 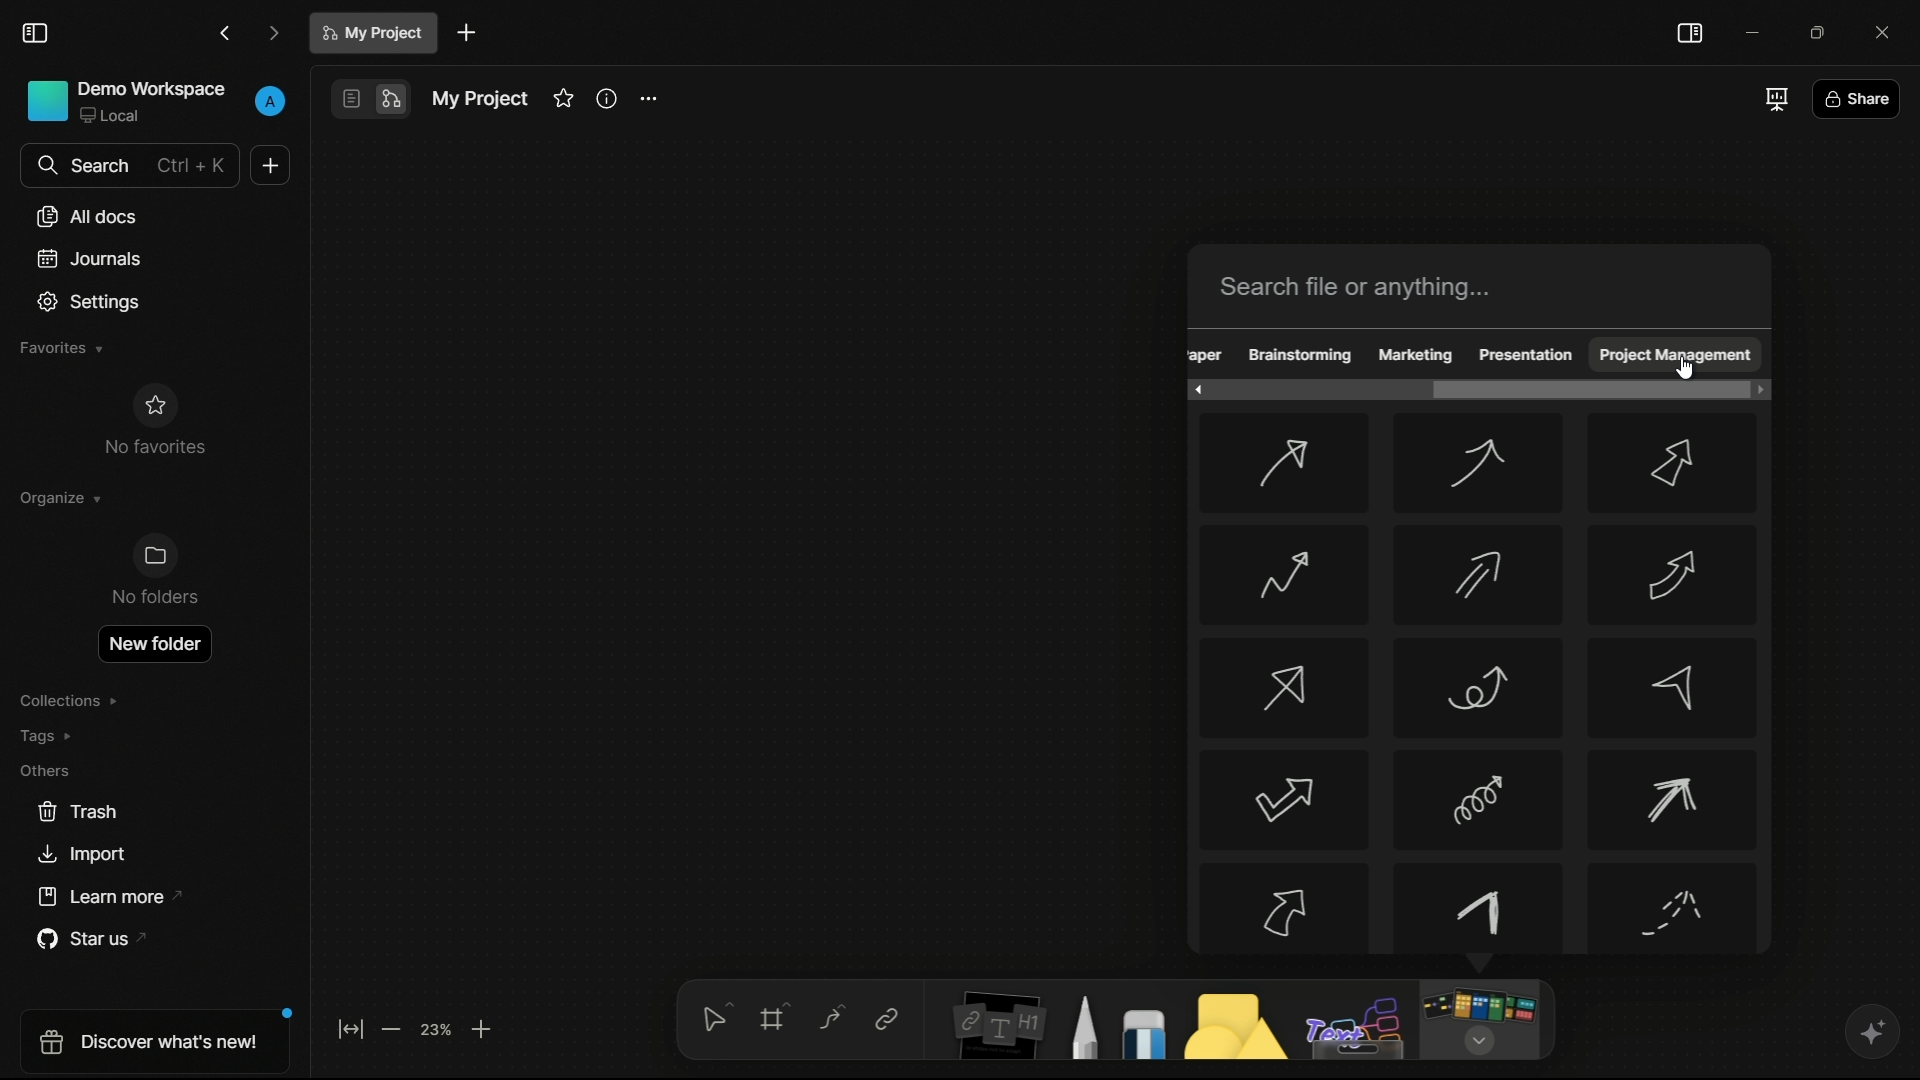 What do you see at coordinates (478, 99) in the screenshot?
I see `document name` at bounding box center [478, 99].